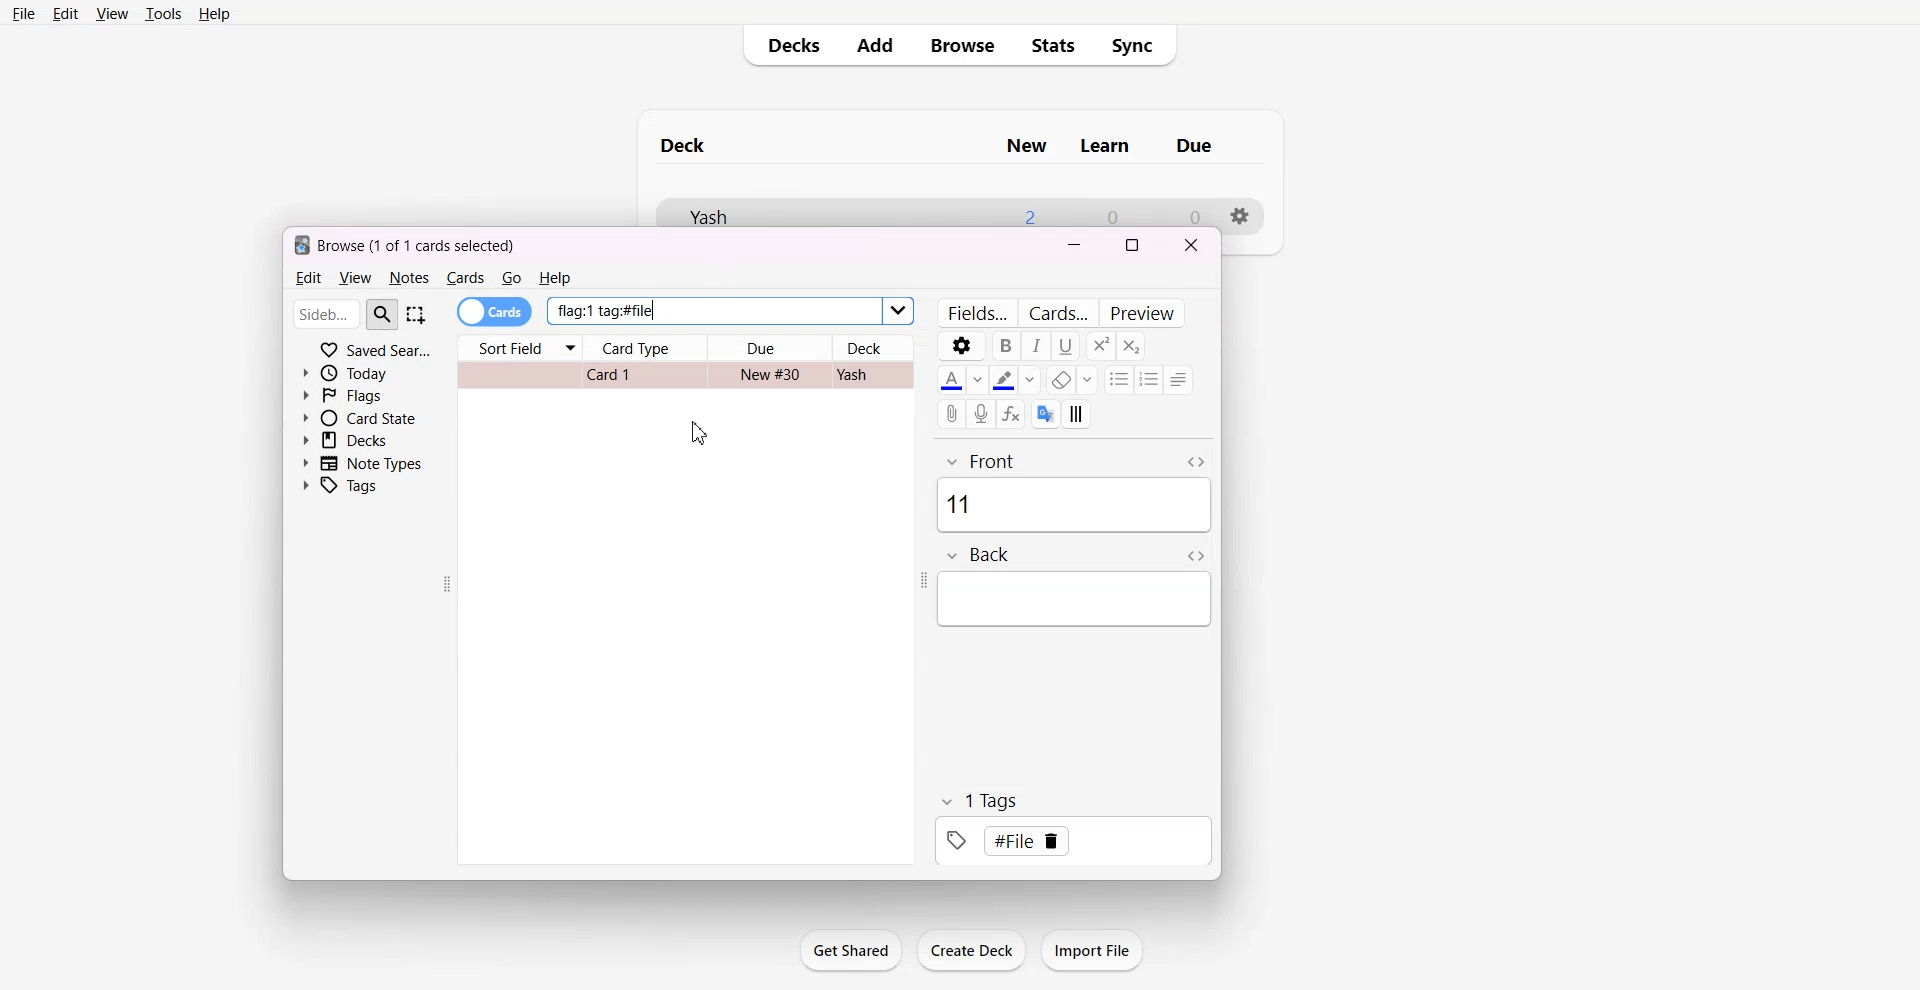 Image resolution: width=1920 pixels, height=990 pixels. What do you see at coordinates (111, 13) in the screenshot?
I see `View` at bounding box center [111, 13].